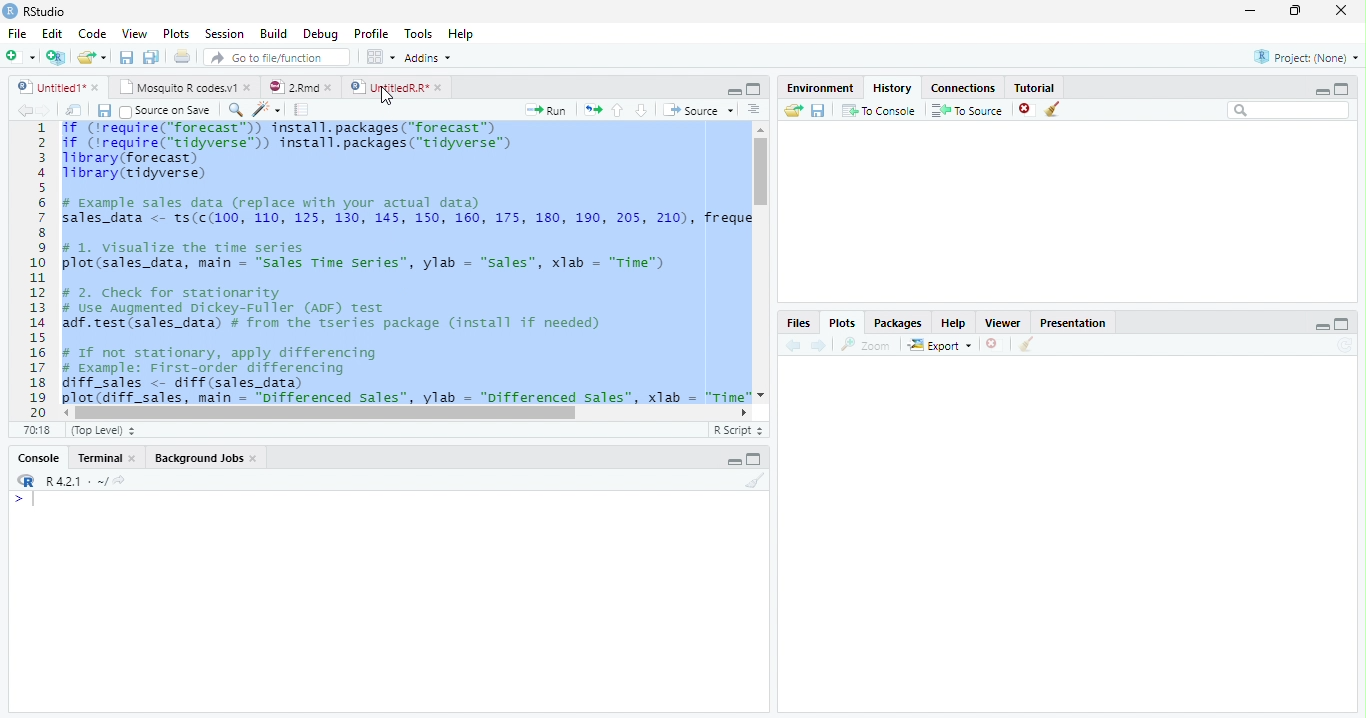  Describe the element at coordinates (17, 33) in the screenshot. I see `File` at that location.